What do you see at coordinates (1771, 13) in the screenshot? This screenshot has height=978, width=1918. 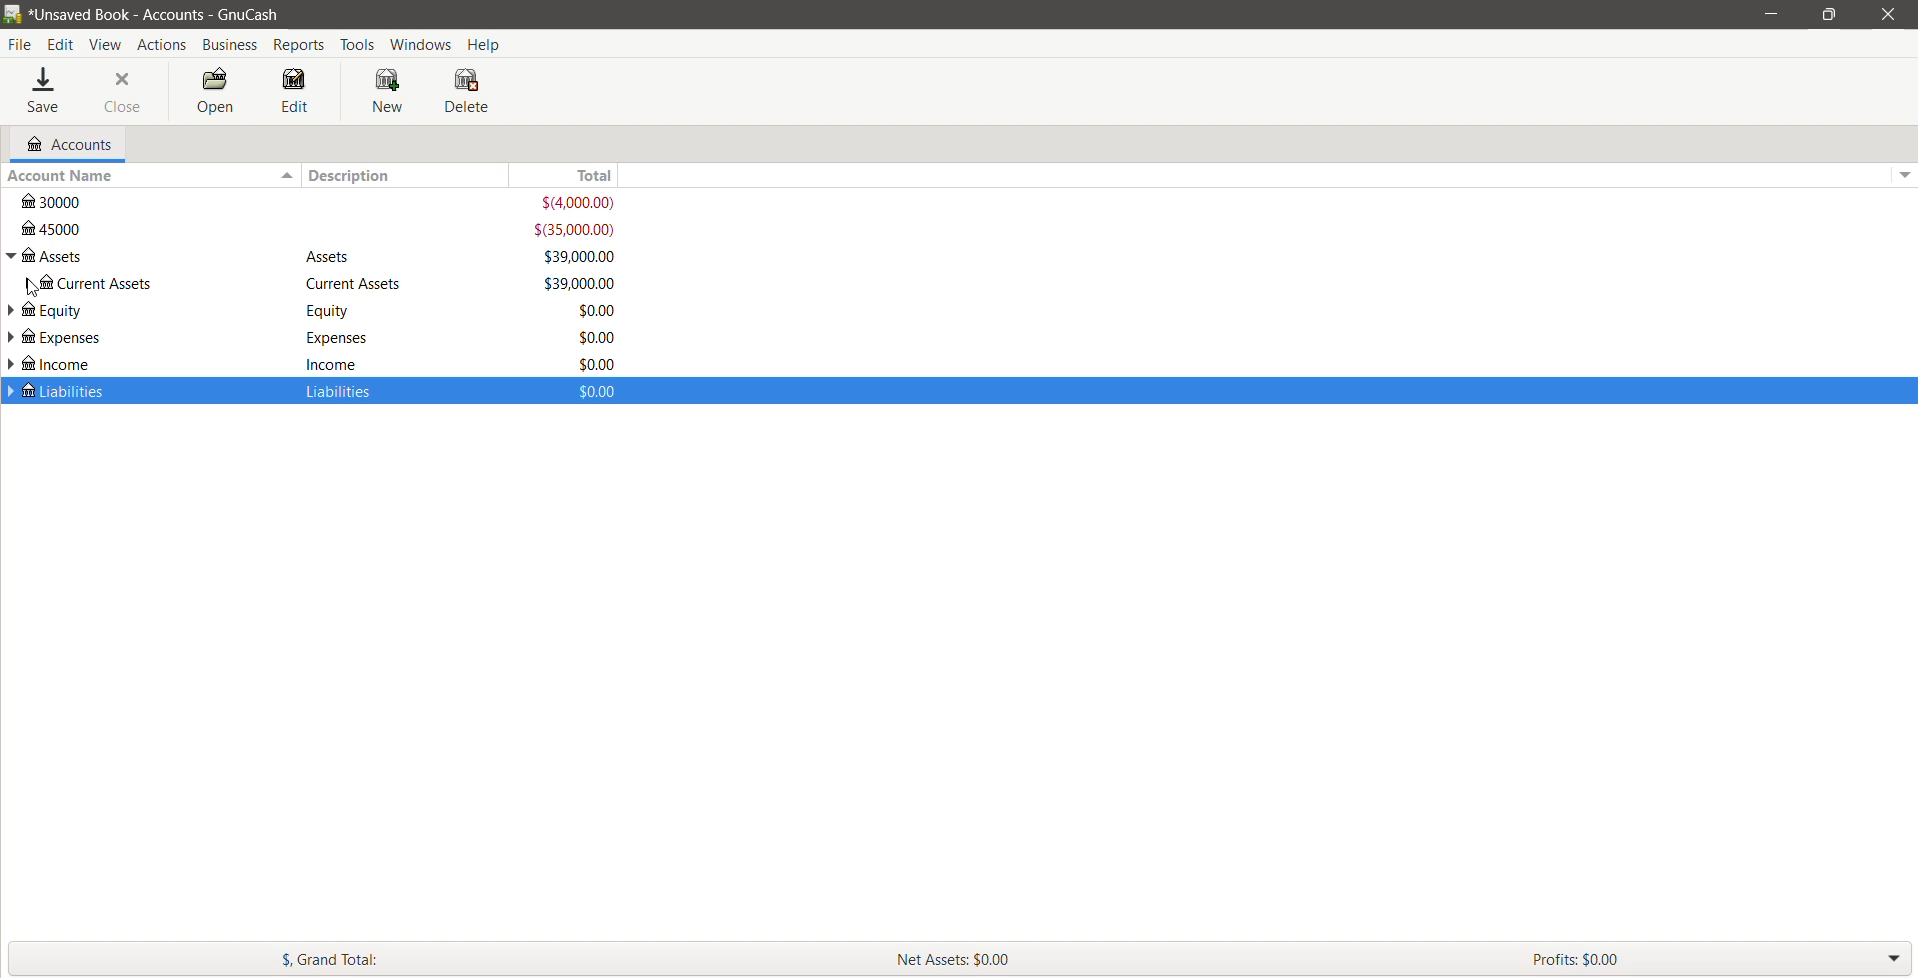 I see `Minimize` at bounding box center [1771, 13].